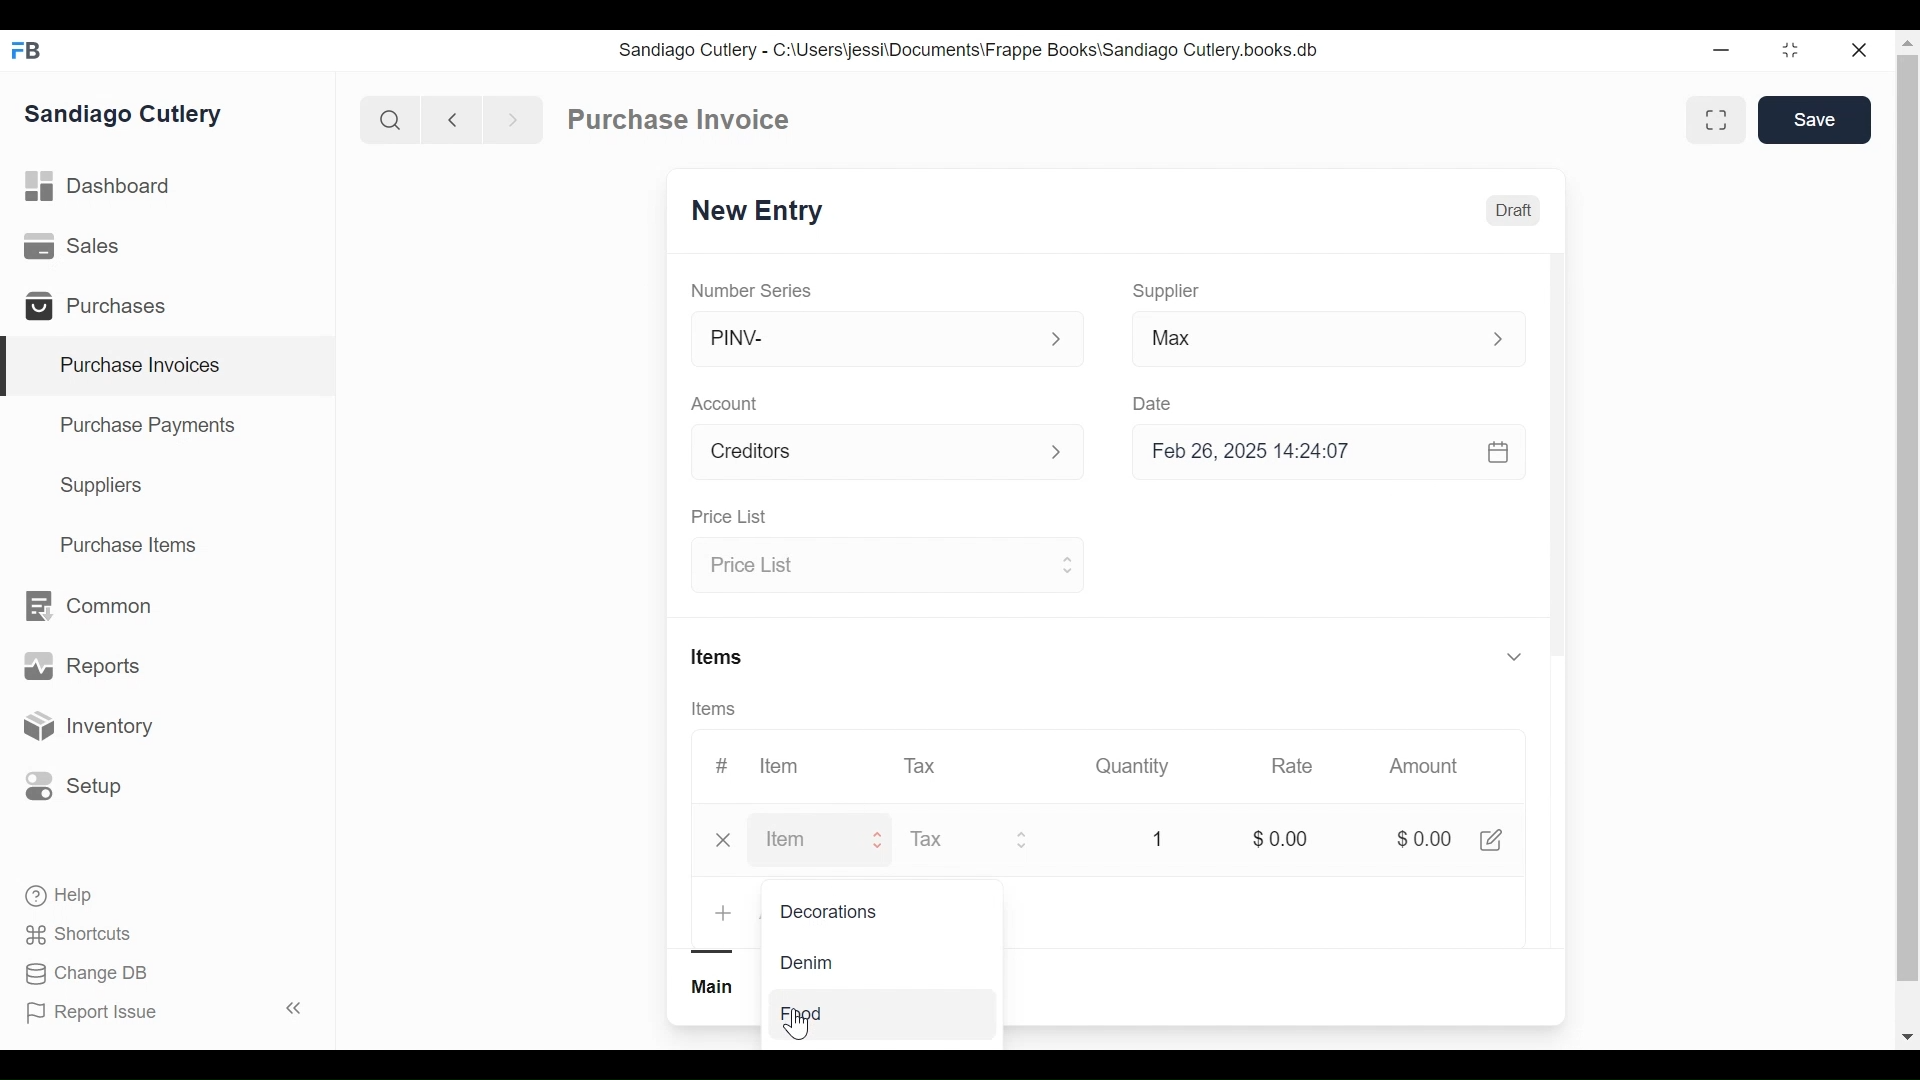 This screenshot has width=1920, height=1080. What do you see at coordinates (1907, 1037) in the screenshot?
I see `scroll down` at bounding box center [1907, 1037].